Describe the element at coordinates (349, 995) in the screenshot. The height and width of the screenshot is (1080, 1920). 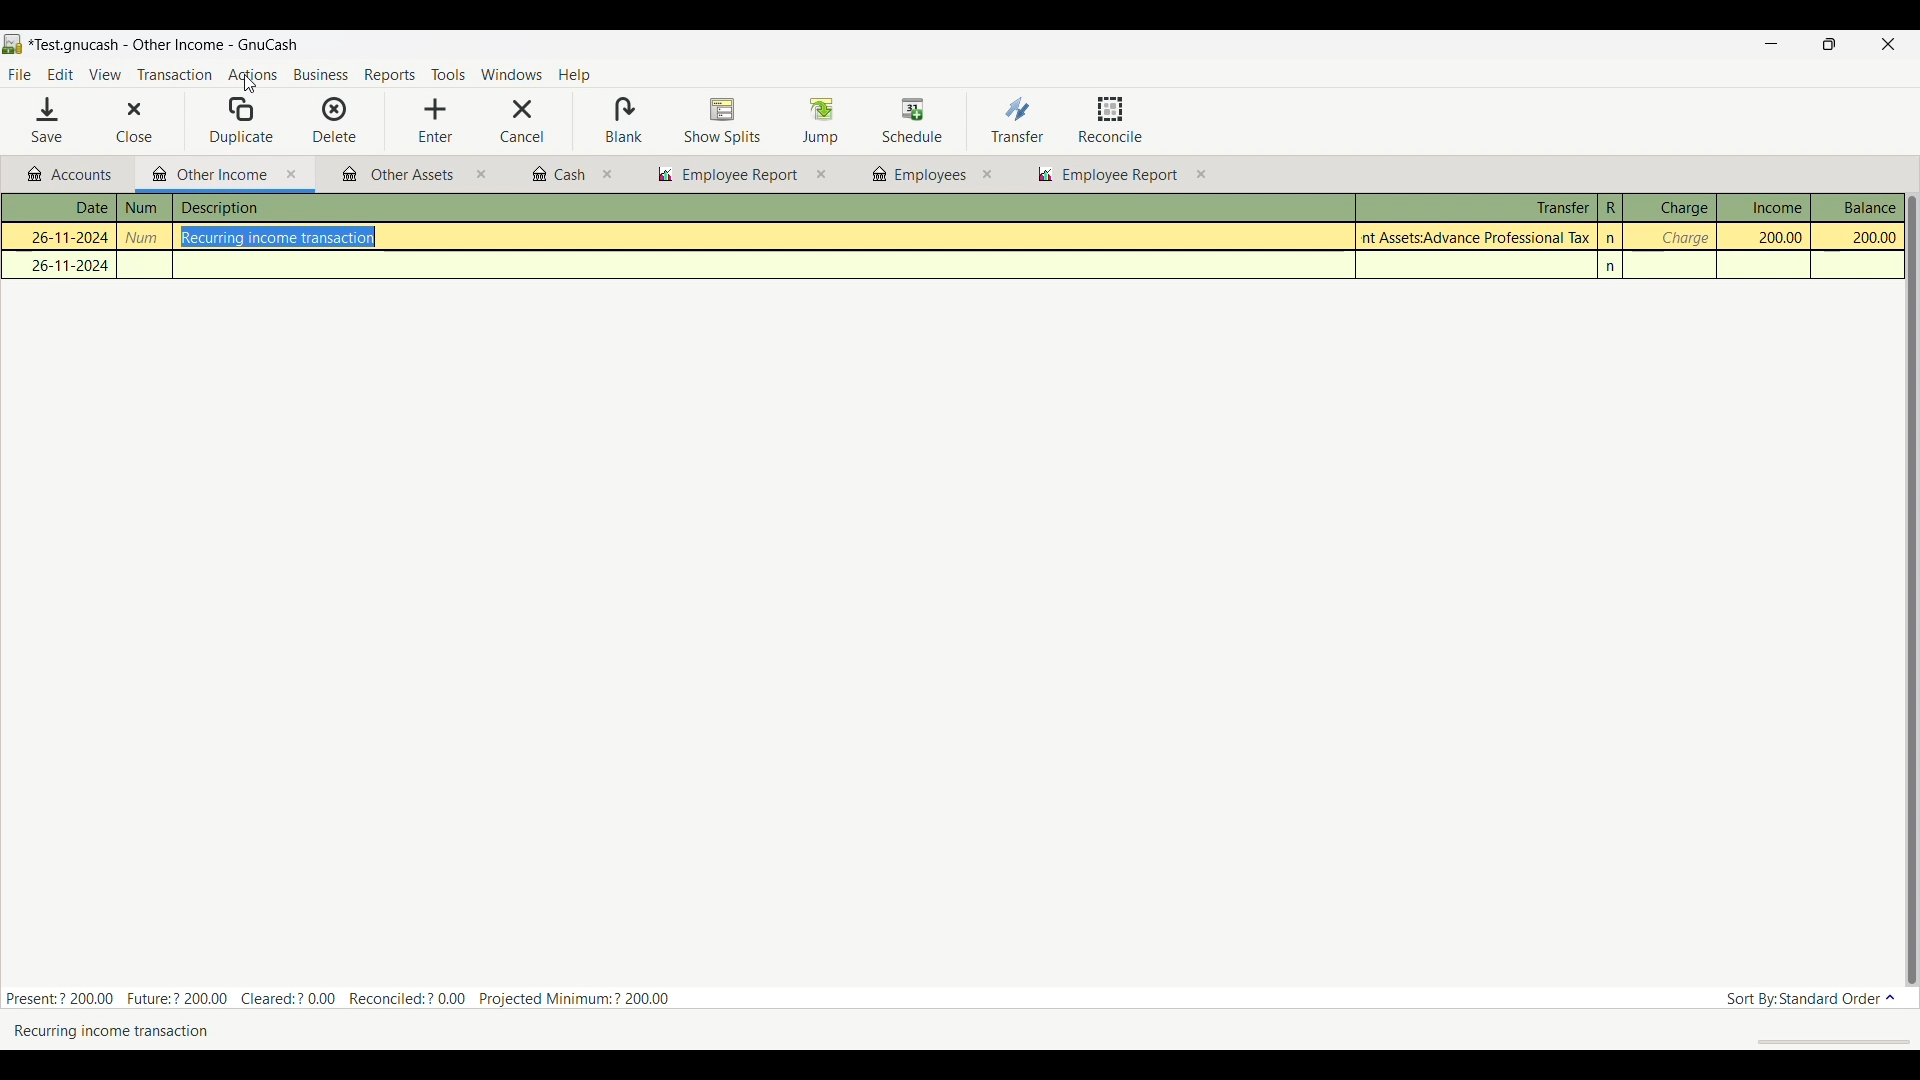
I see `Present:? 200.00 Future:? 200.00 Cleared:? 0.00 Reconciled:? 0.00 Projected Minimum: ? 200.00` at that location.